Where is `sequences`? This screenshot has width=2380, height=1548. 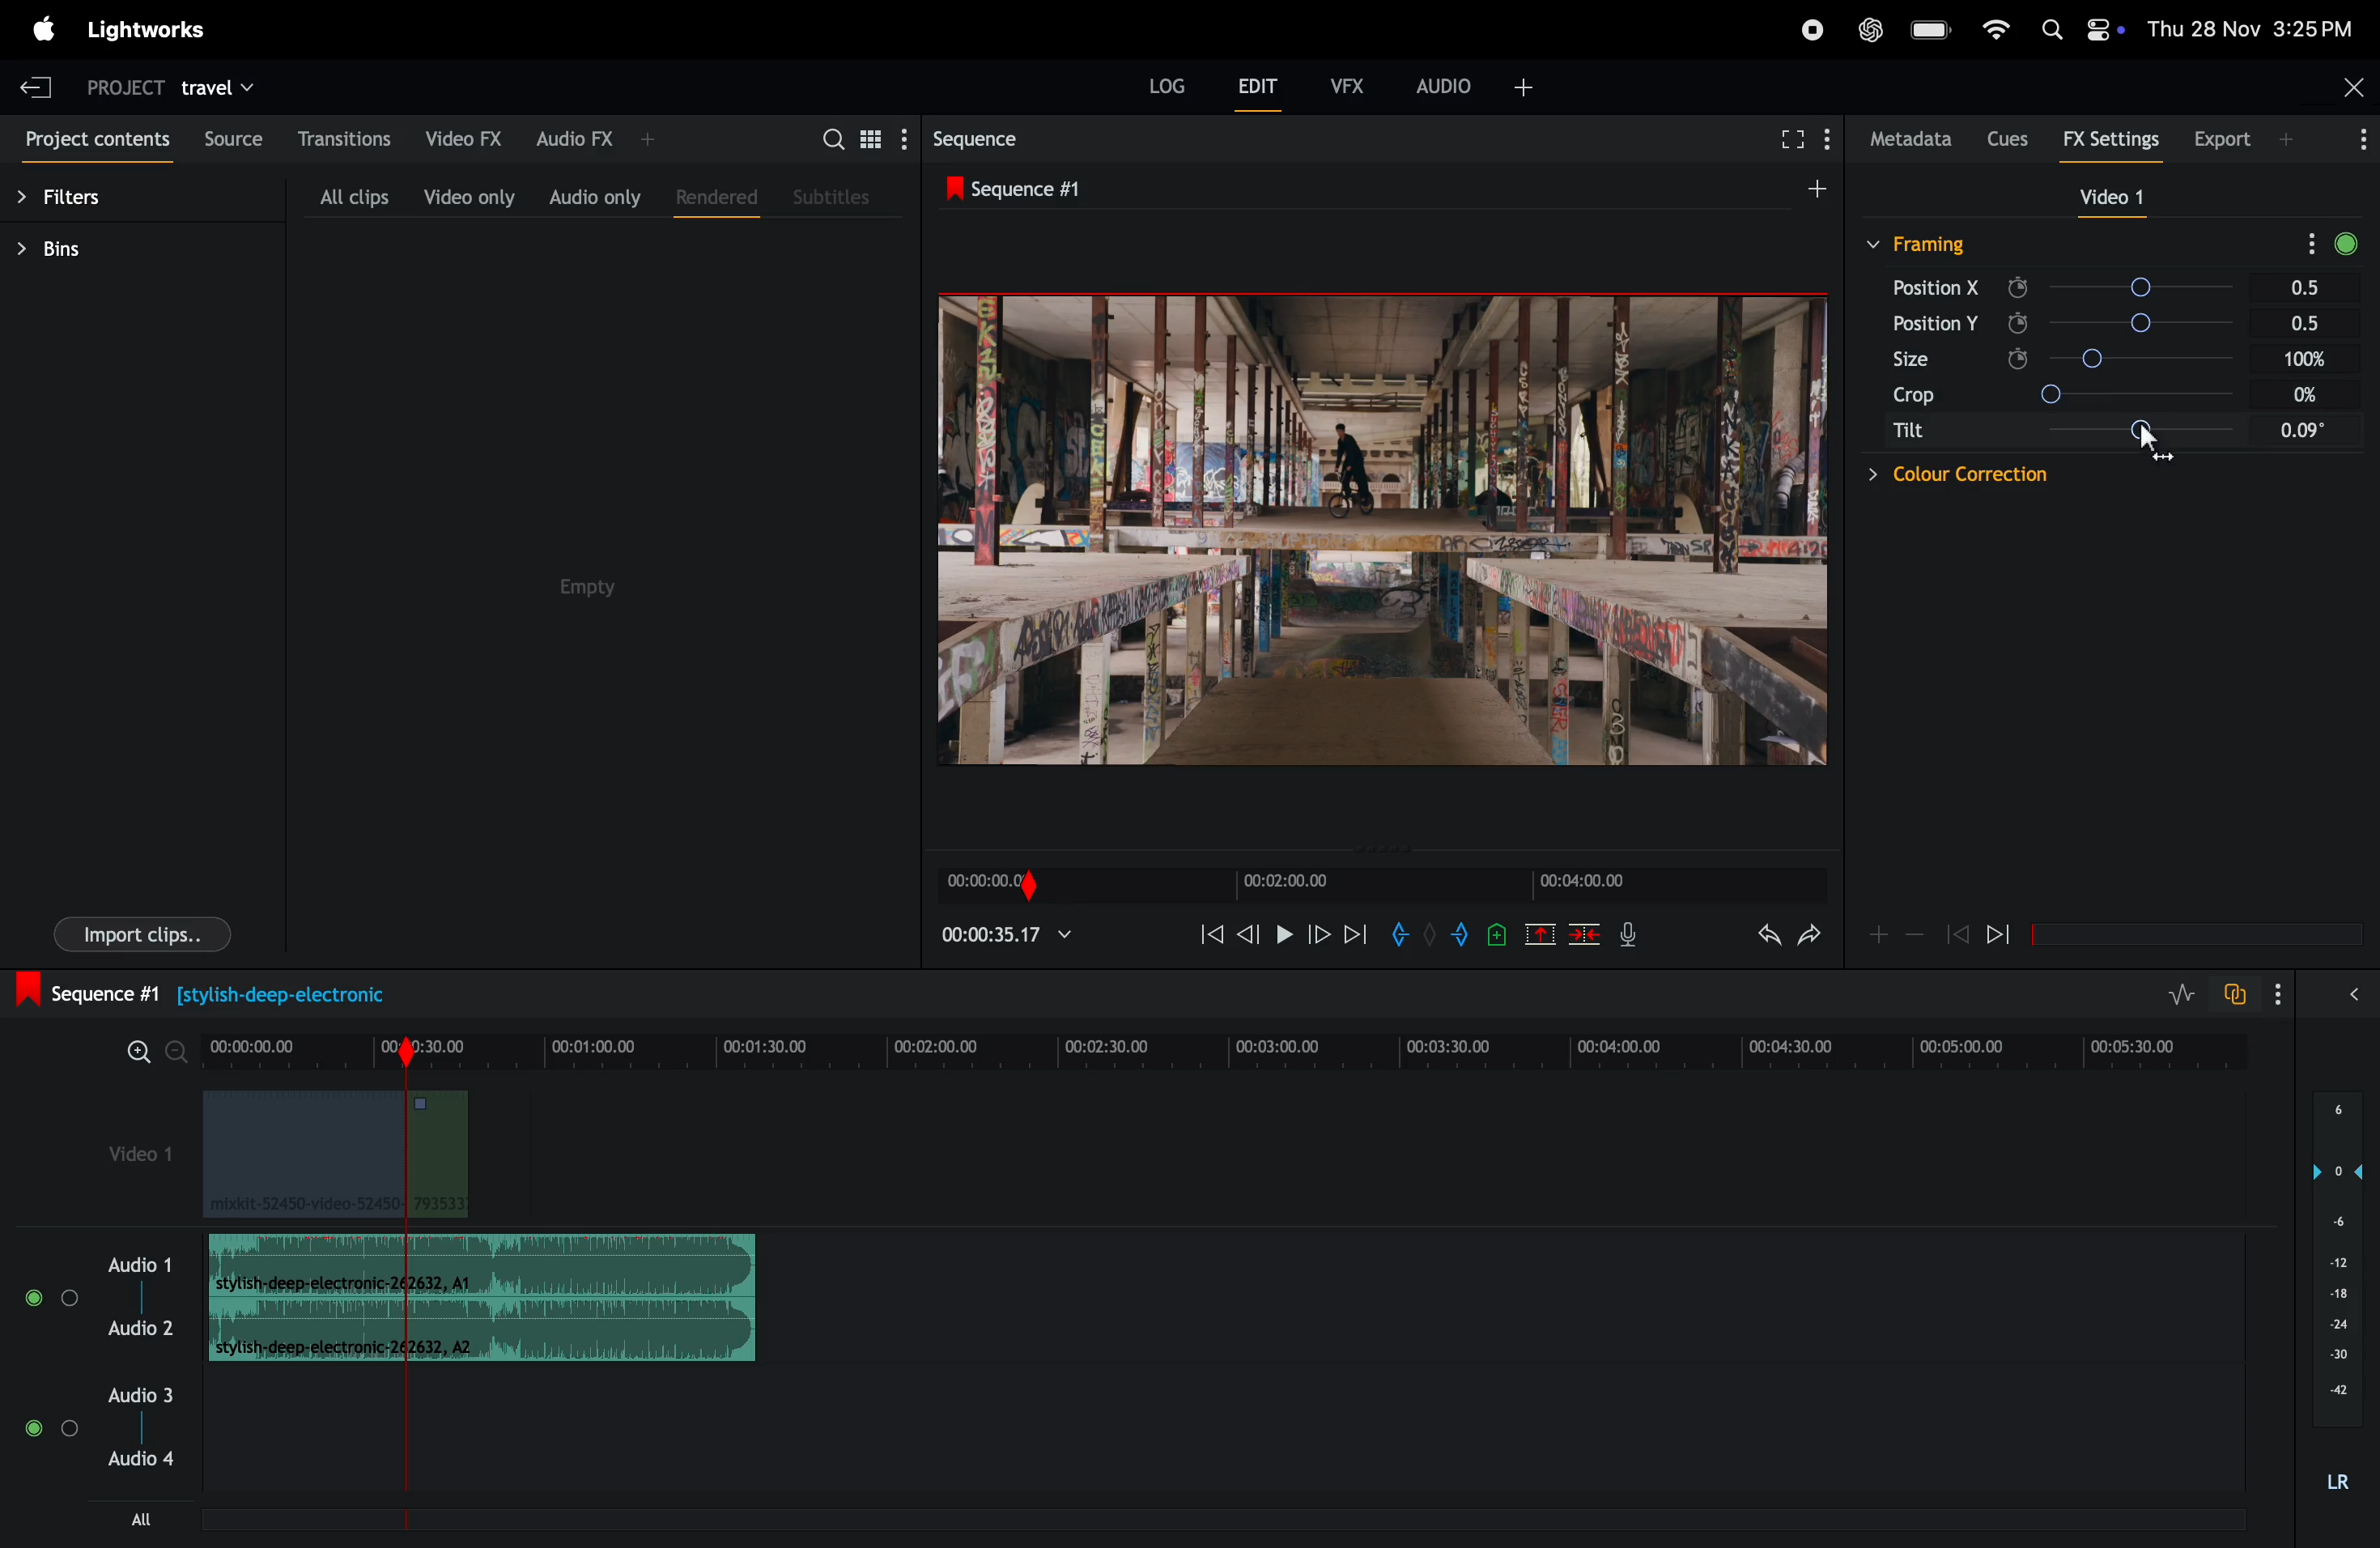 sequences is located at coordinates (987, 138).